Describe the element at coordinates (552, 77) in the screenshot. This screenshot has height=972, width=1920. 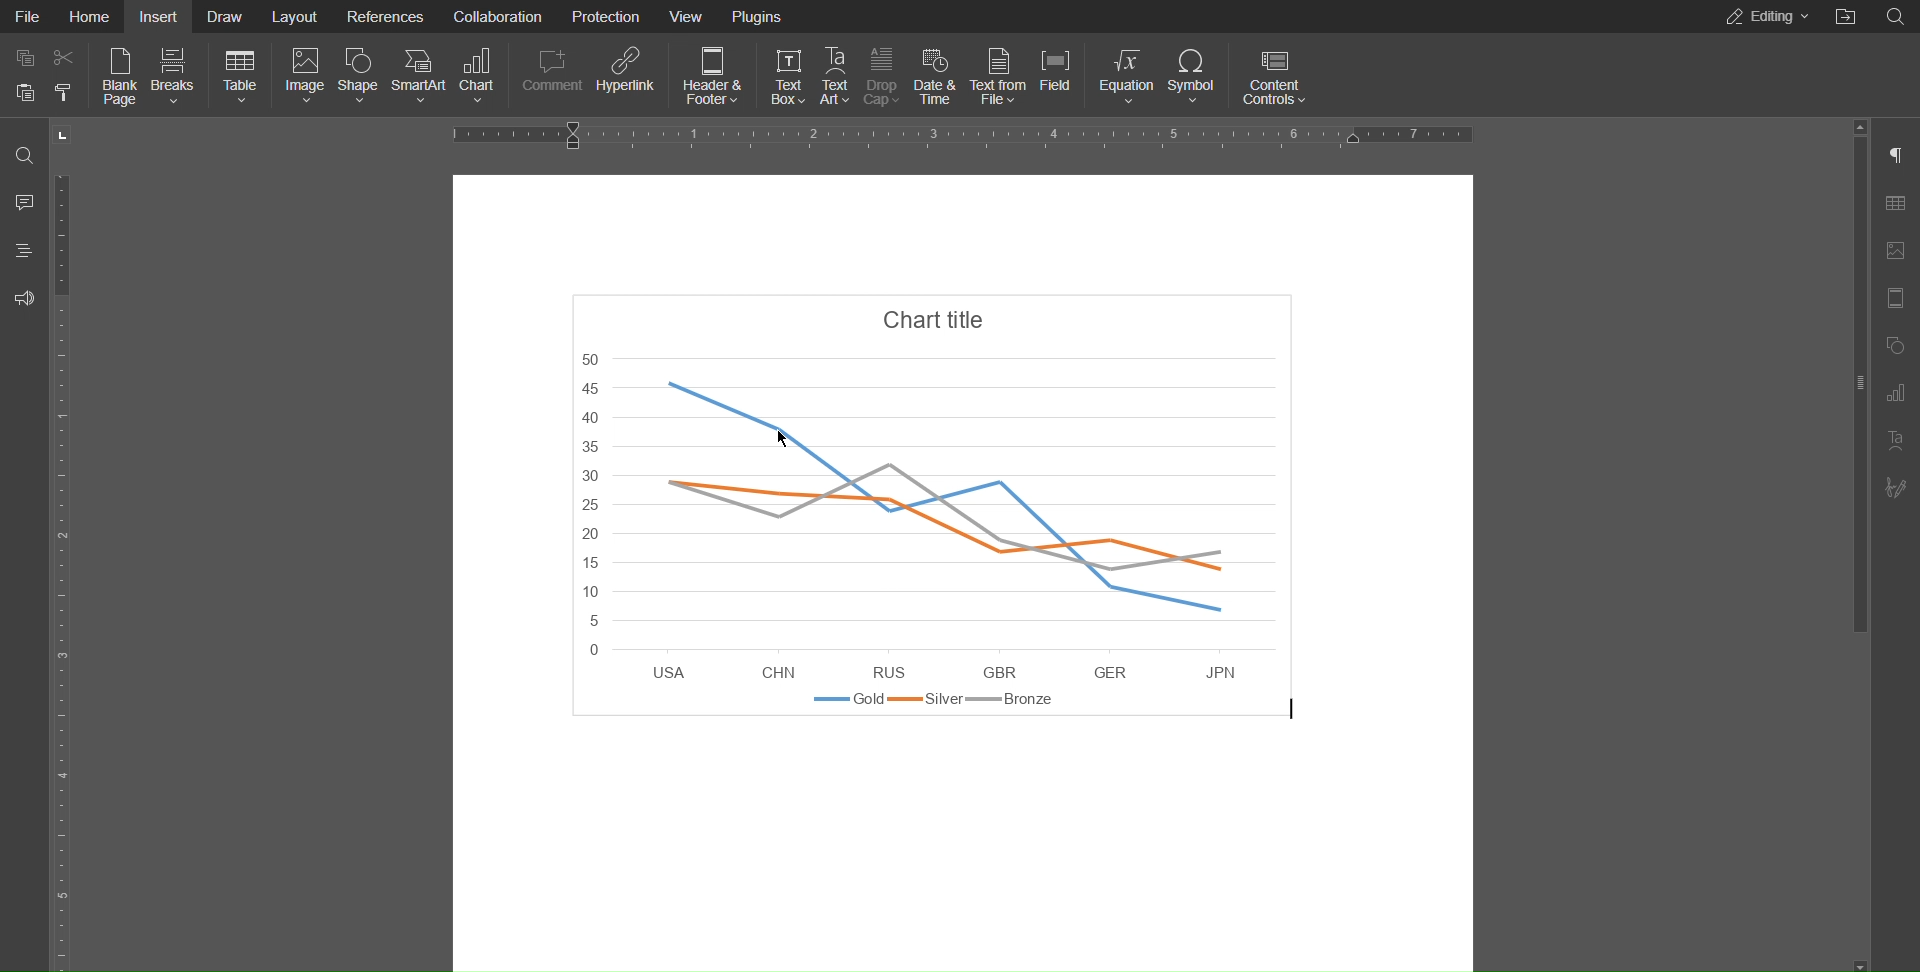
I see `Comment` at that location.